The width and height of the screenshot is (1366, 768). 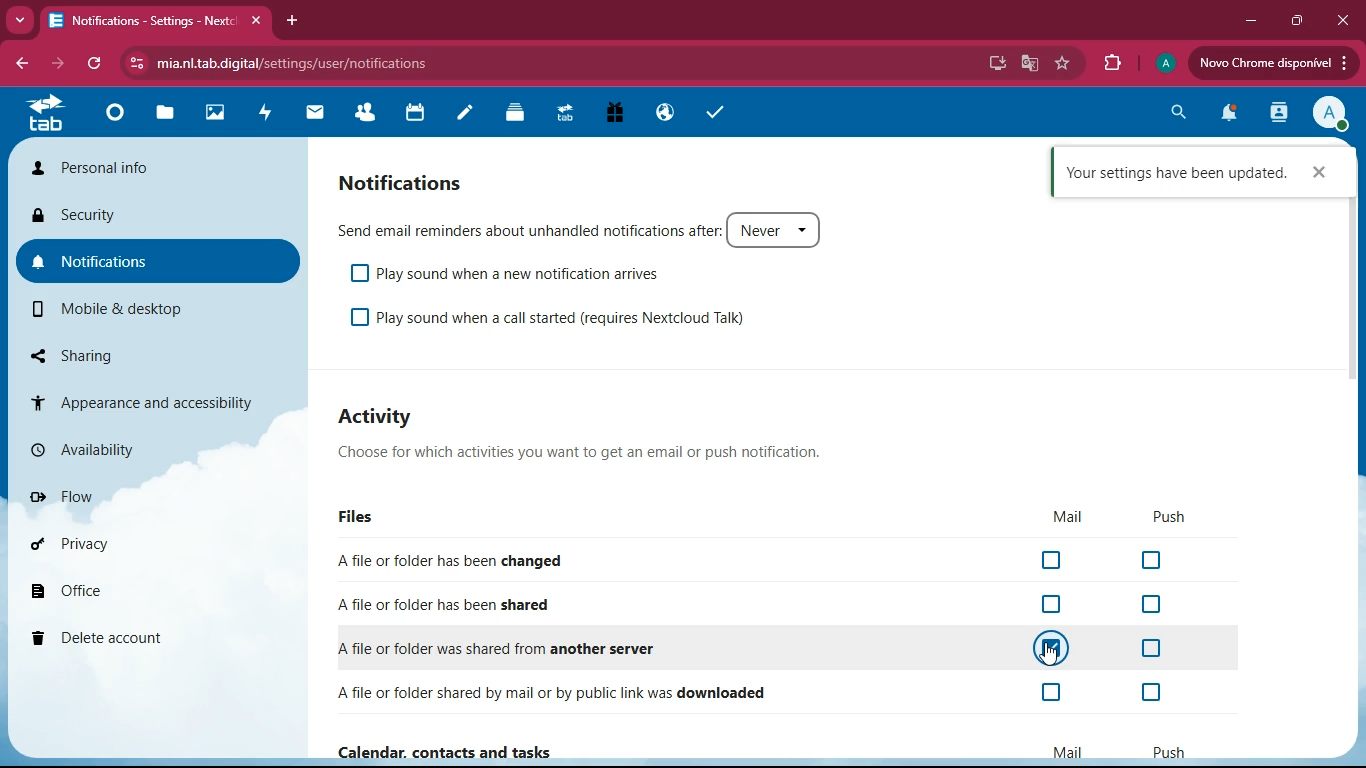 I want to click on minimize, so click(x=1247, y=25).